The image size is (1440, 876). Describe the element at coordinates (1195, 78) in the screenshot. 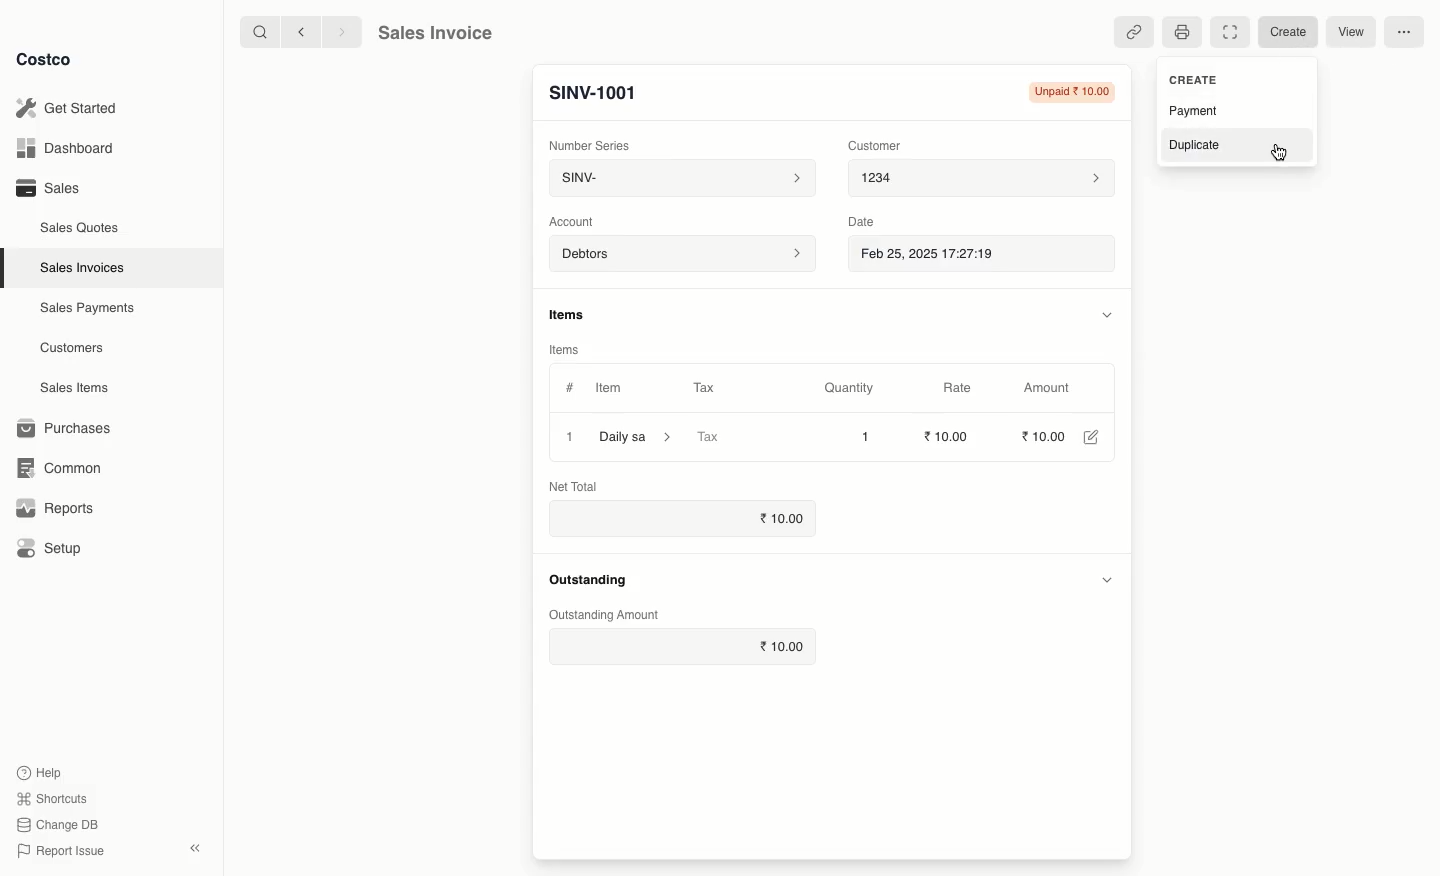

I see `CREATE` at that location.